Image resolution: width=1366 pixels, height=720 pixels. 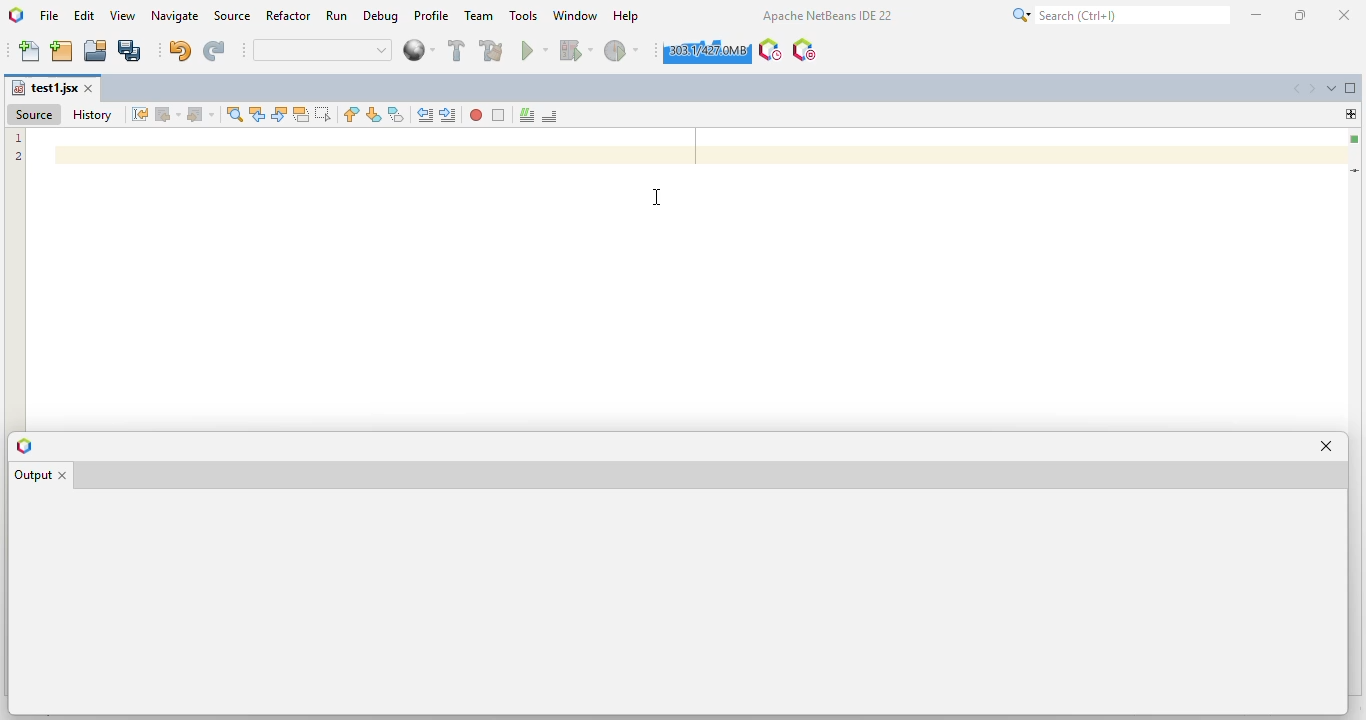 I want to click on clean and build project, so click(x=492, y=49).